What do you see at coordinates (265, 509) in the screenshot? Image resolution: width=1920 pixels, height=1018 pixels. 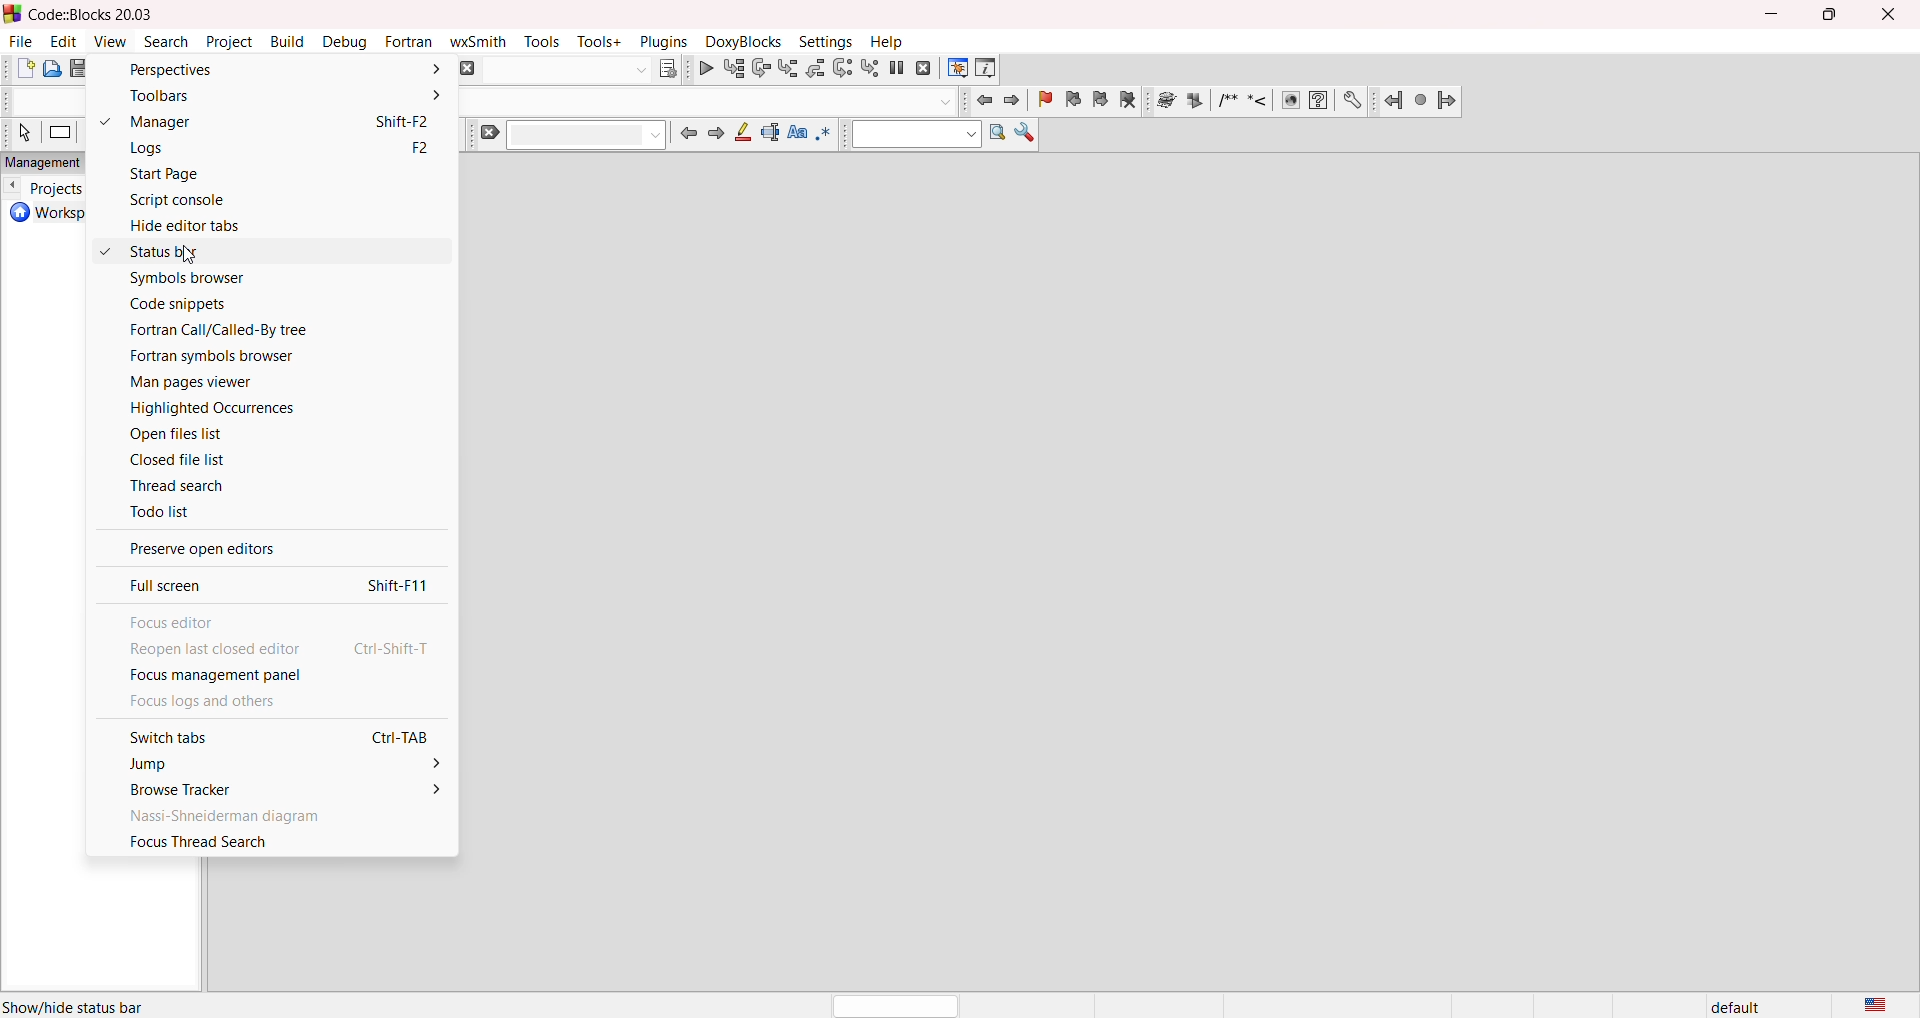 I see `todo list` at bounding box center [265, 509].